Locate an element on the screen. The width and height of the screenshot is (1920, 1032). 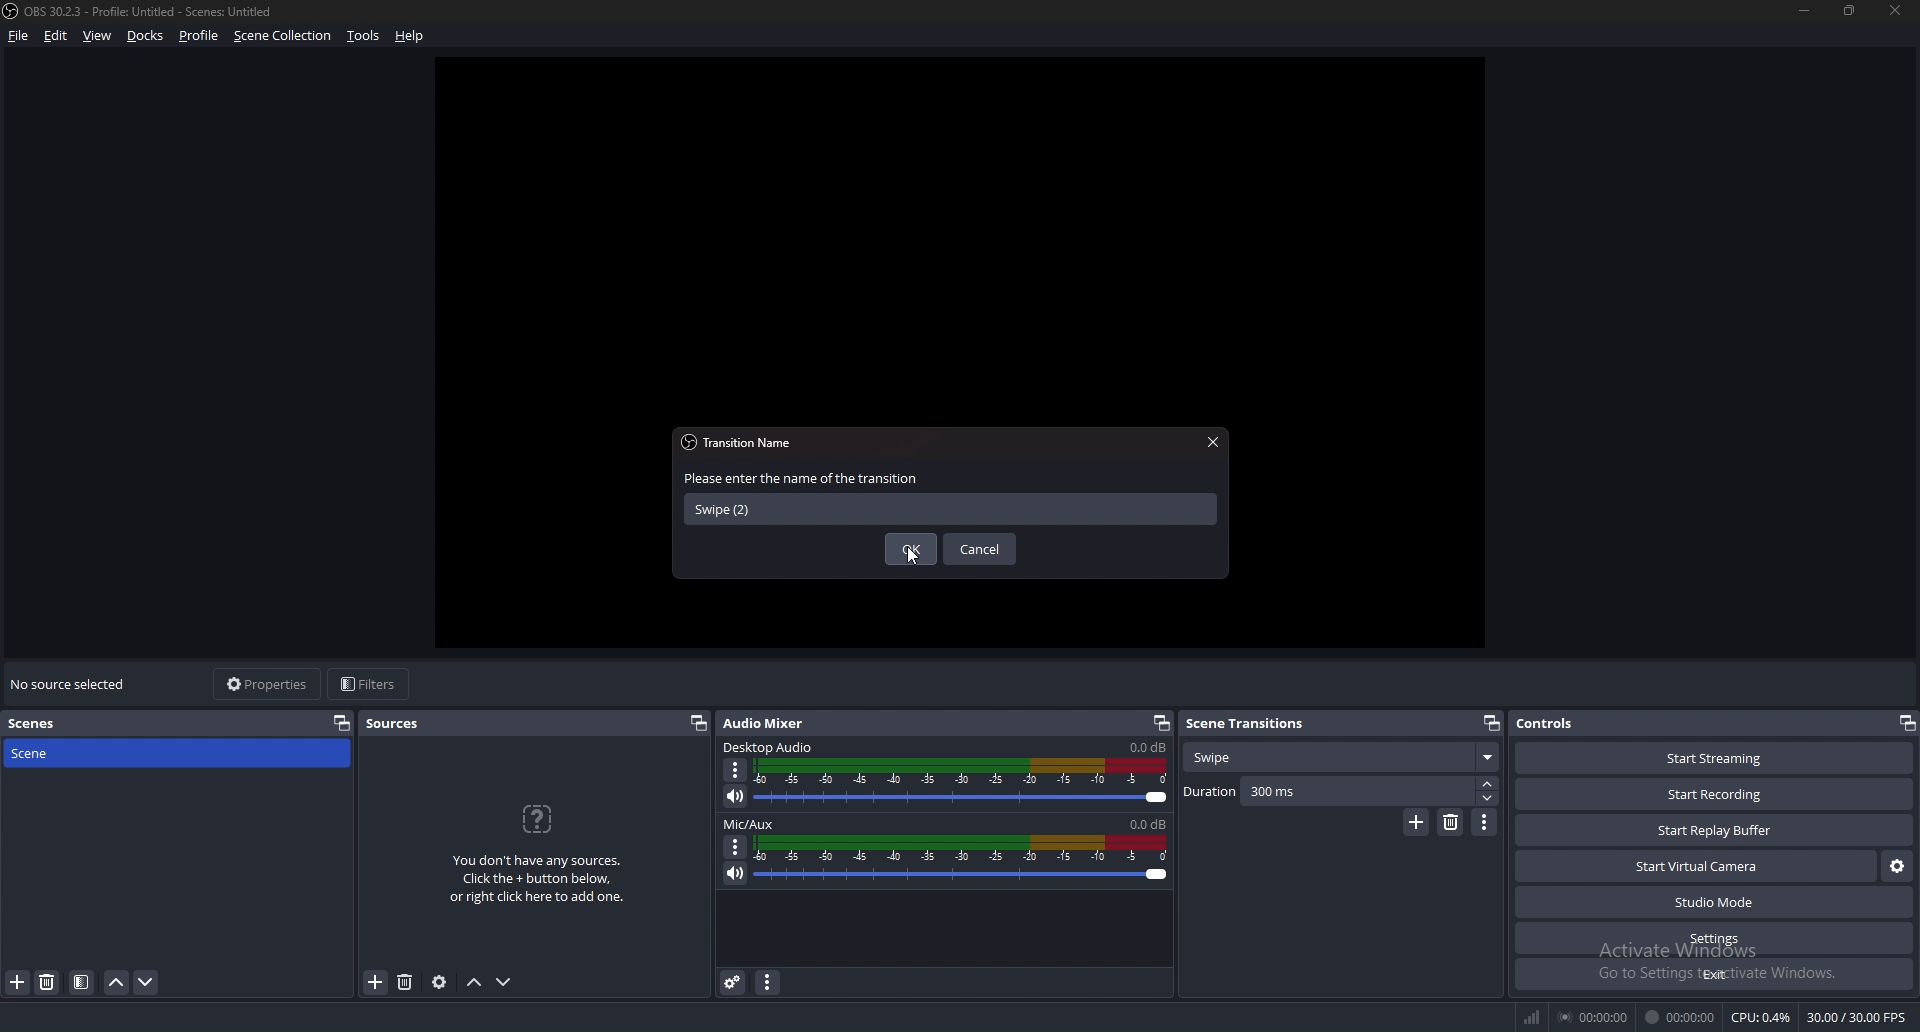
options is located at coordinates (736, 770).